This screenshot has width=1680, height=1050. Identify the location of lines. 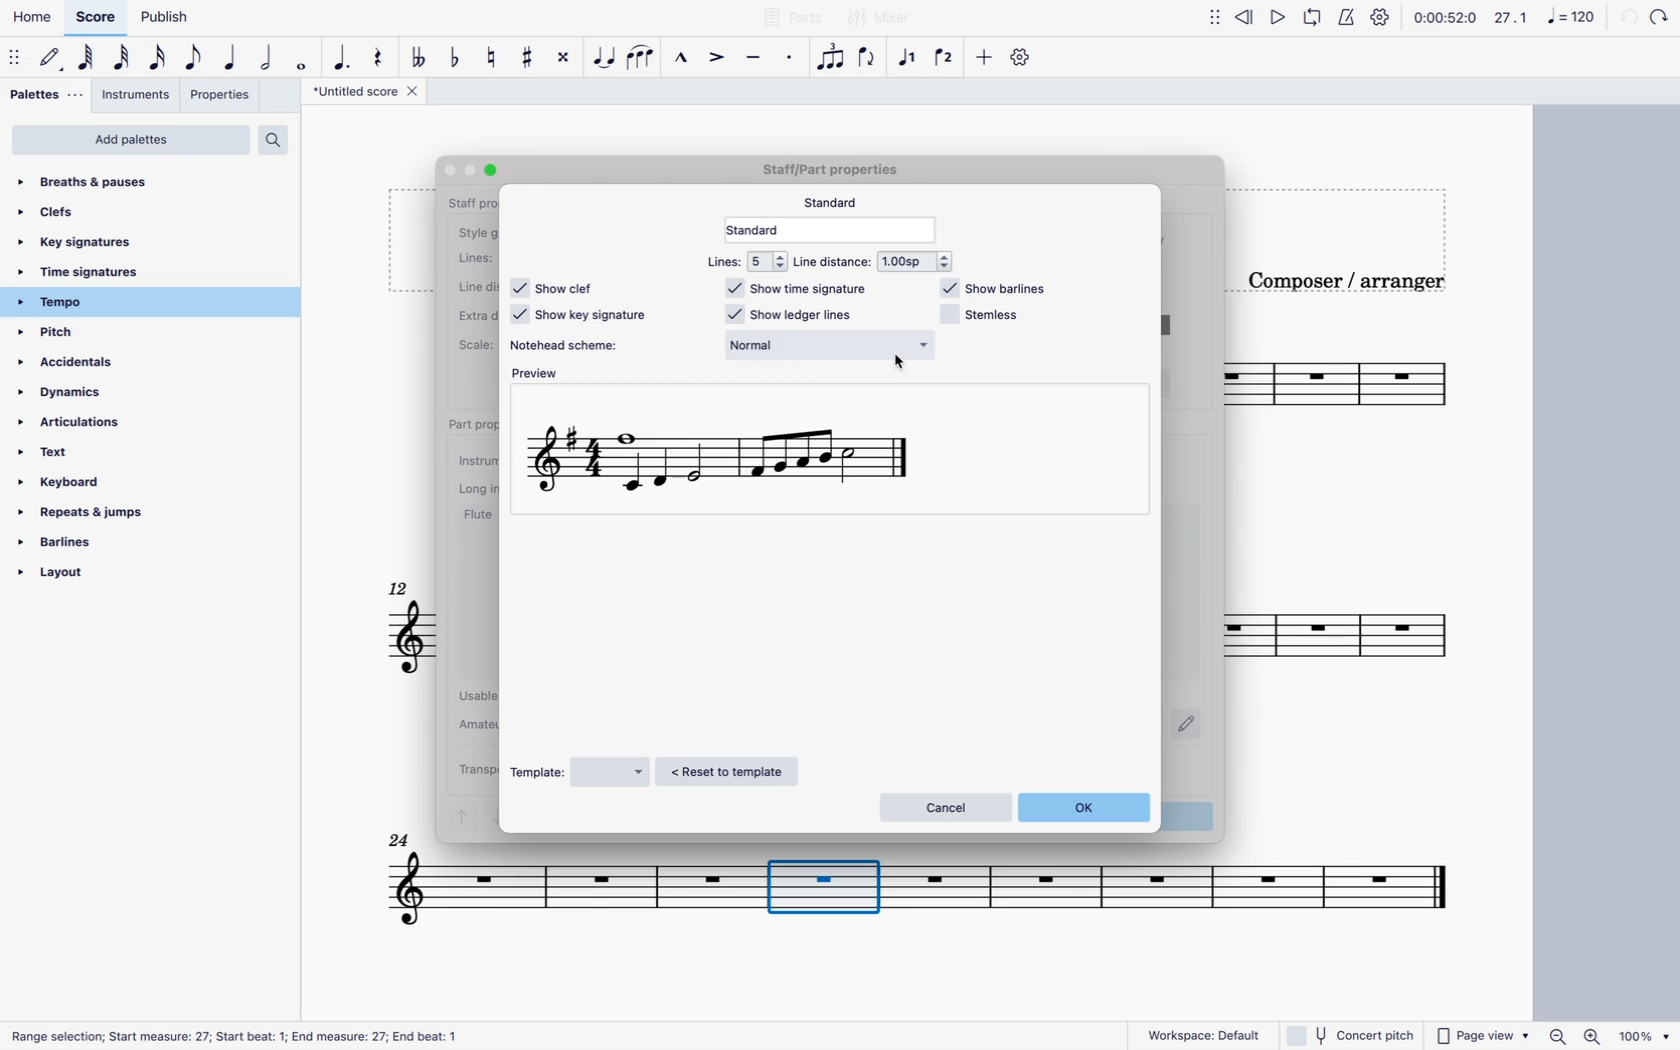
(742, 261).